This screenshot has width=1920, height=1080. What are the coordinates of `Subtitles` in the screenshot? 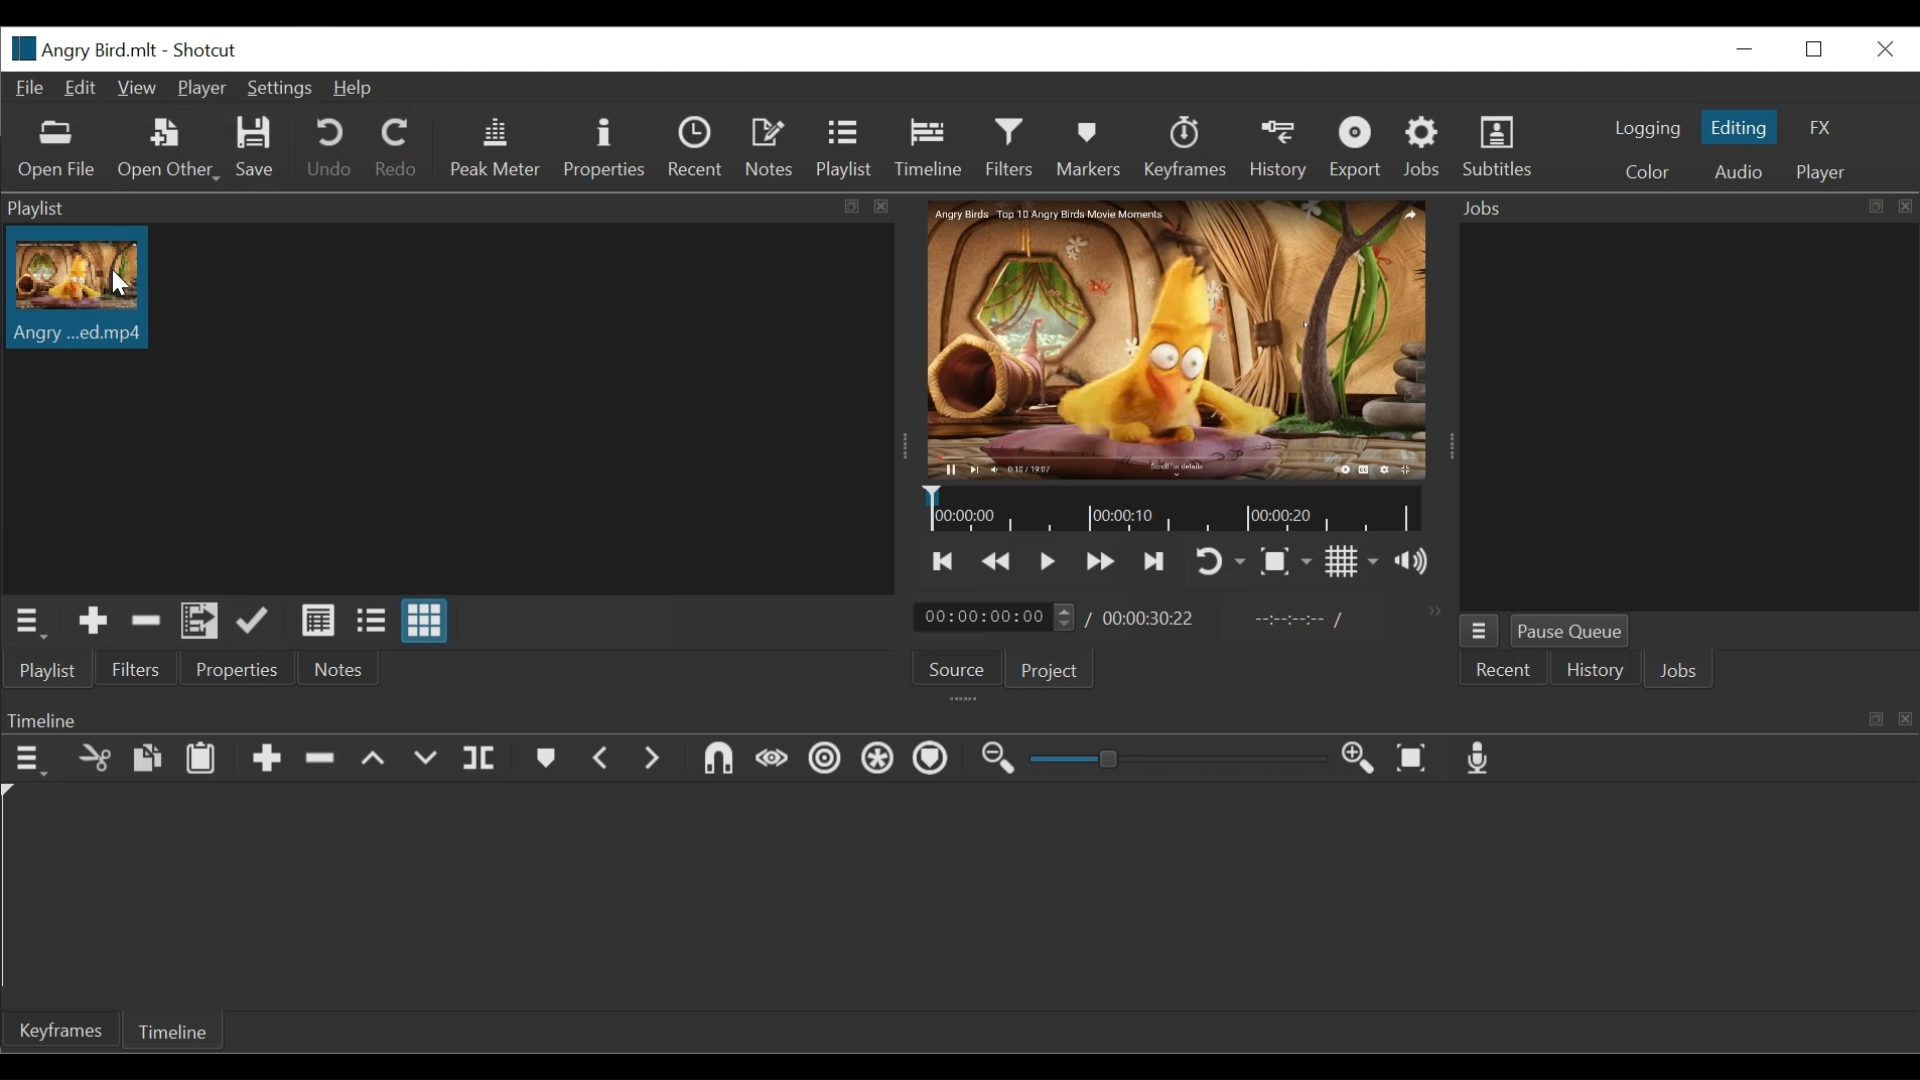 It's located at (1501, 144).